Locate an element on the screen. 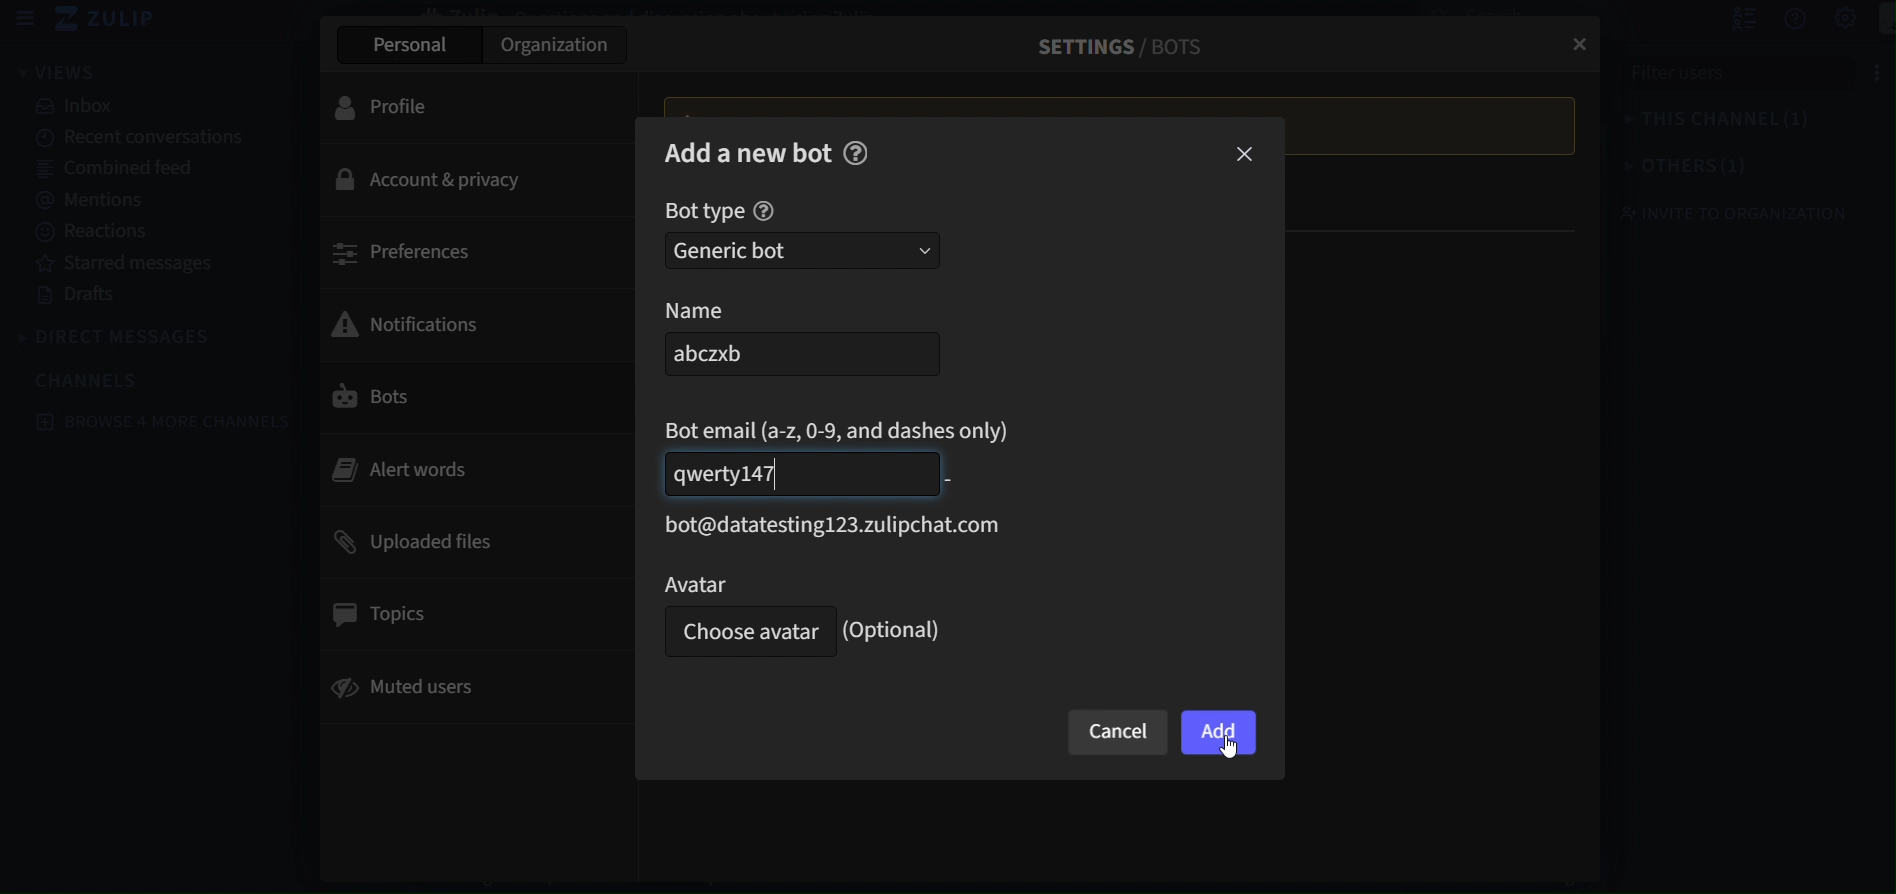 This screenshot has height=894, width=1896. Choose Avatar is located at coordinates (745, 633).